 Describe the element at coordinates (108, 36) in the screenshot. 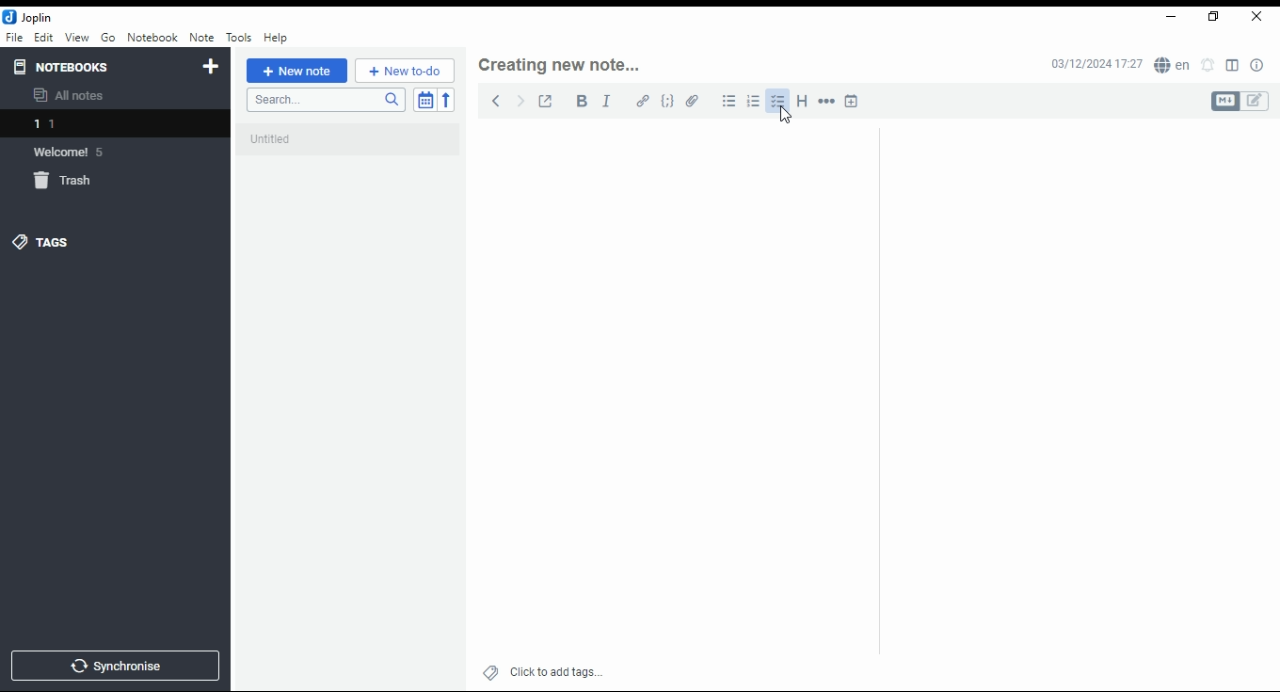

I see `Go` at that location.